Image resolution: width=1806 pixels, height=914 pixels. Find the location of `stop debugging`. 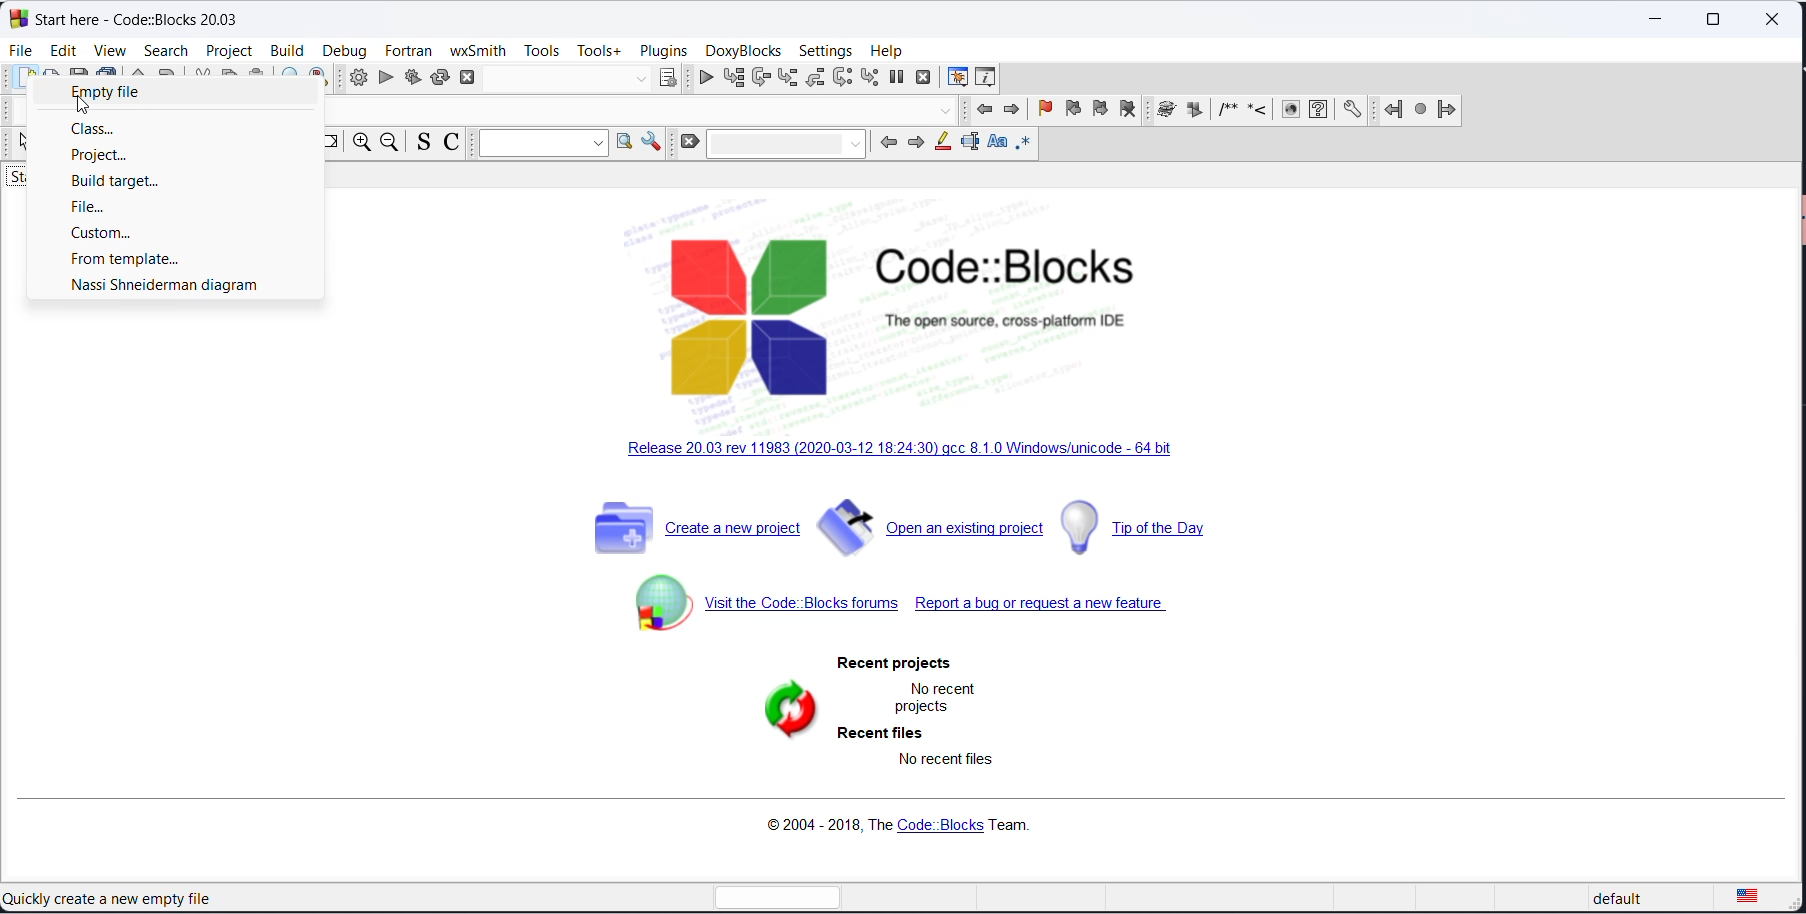

stop debugging is located at coordinates (924, 80).